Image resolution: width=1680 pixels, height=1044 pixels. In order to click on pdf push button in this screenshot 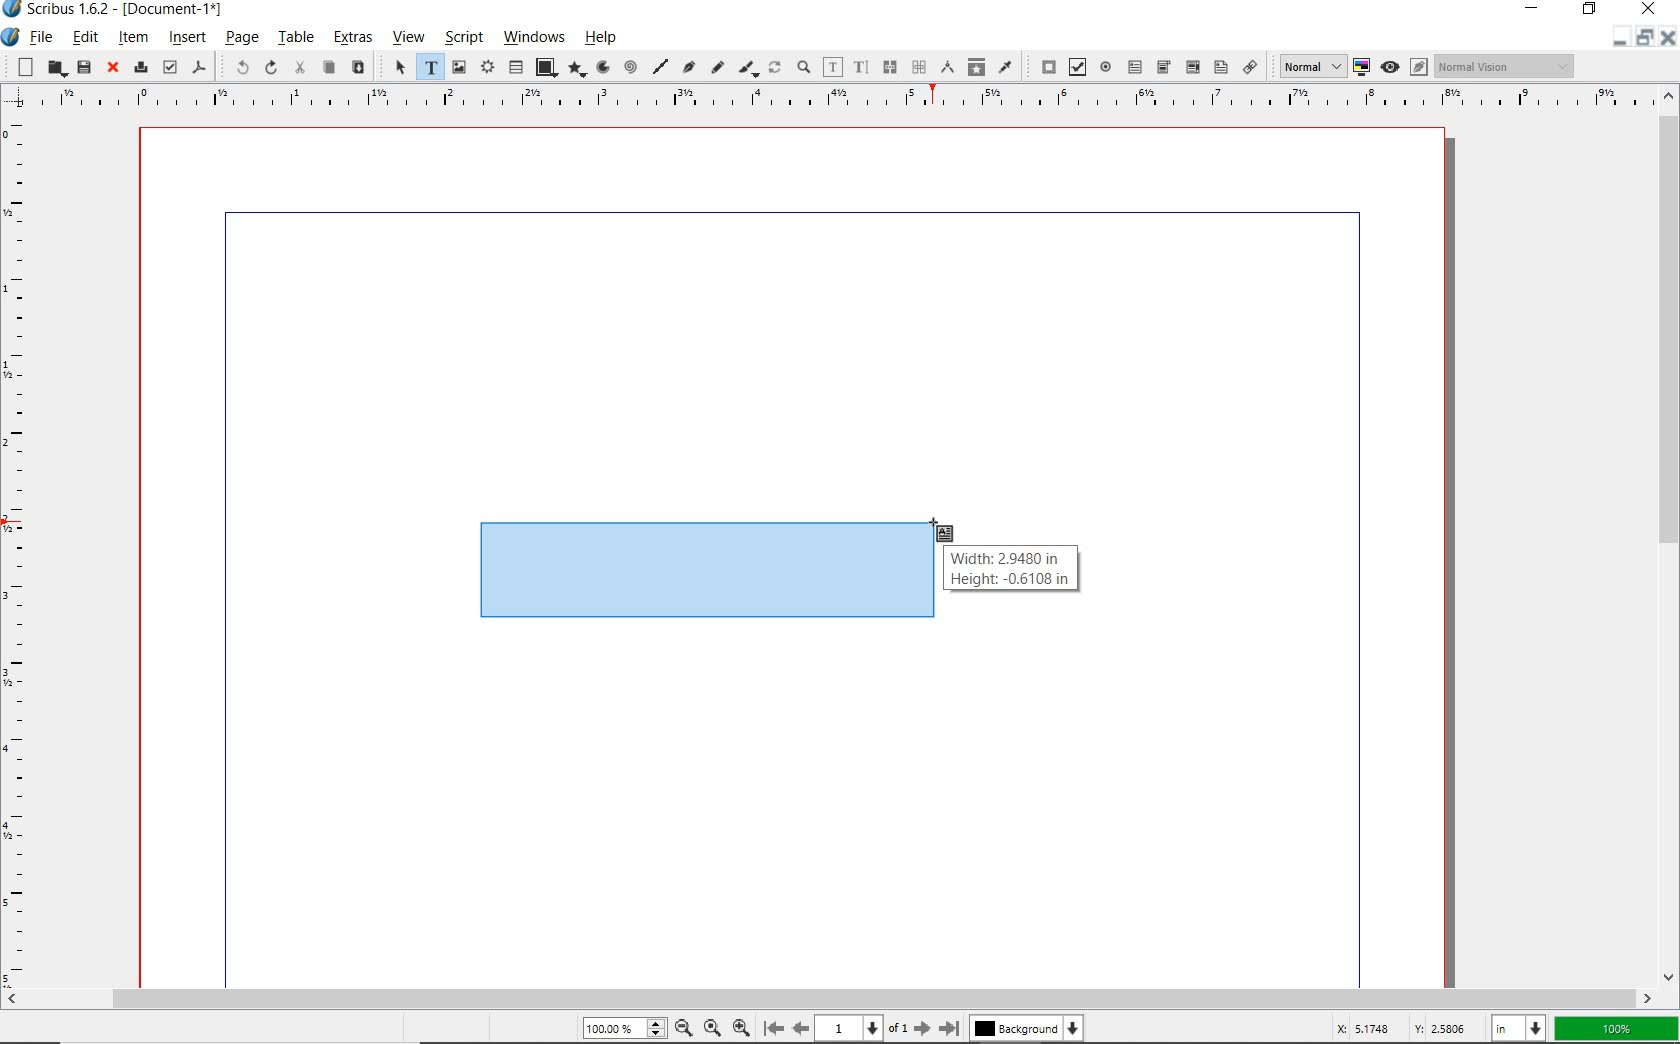, I will do `click(1044, 67)`.